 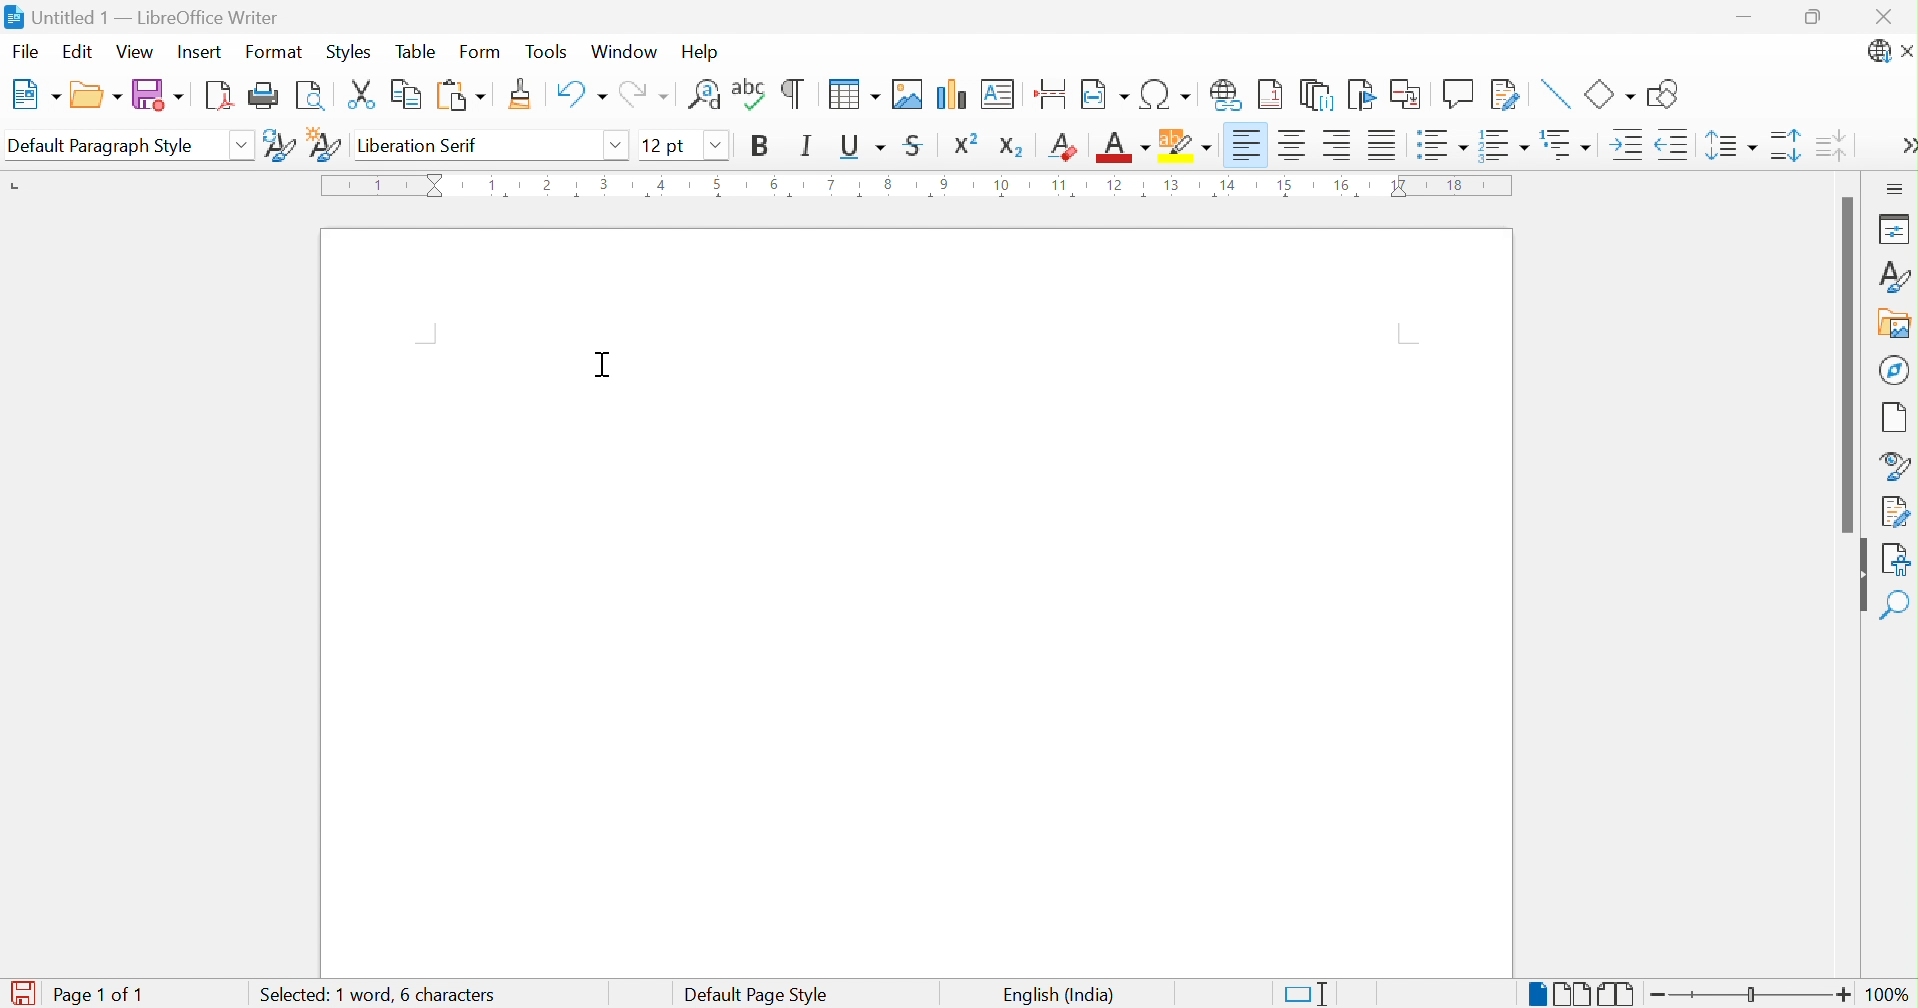 What do you see at coordinates (753, 995) in the screenshot?
I see `Default page style` at bounding box center [753, 995].